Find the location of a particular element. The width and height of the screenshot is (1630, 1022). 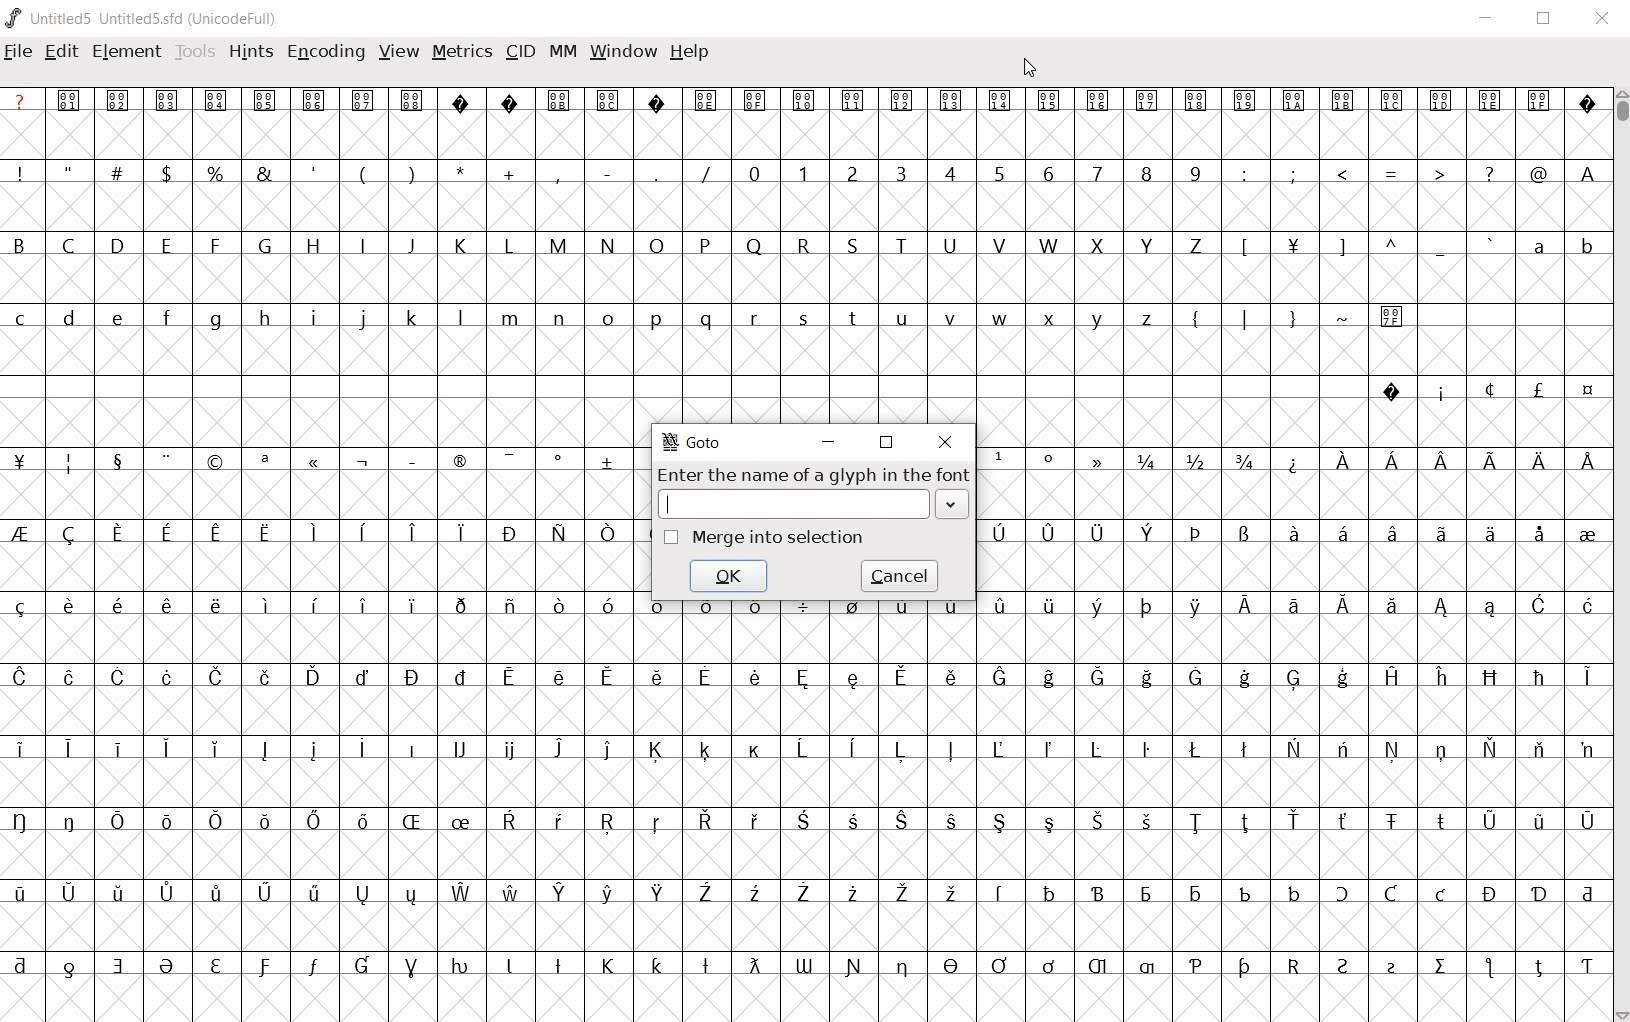

H is located at coordinates (314, 246).